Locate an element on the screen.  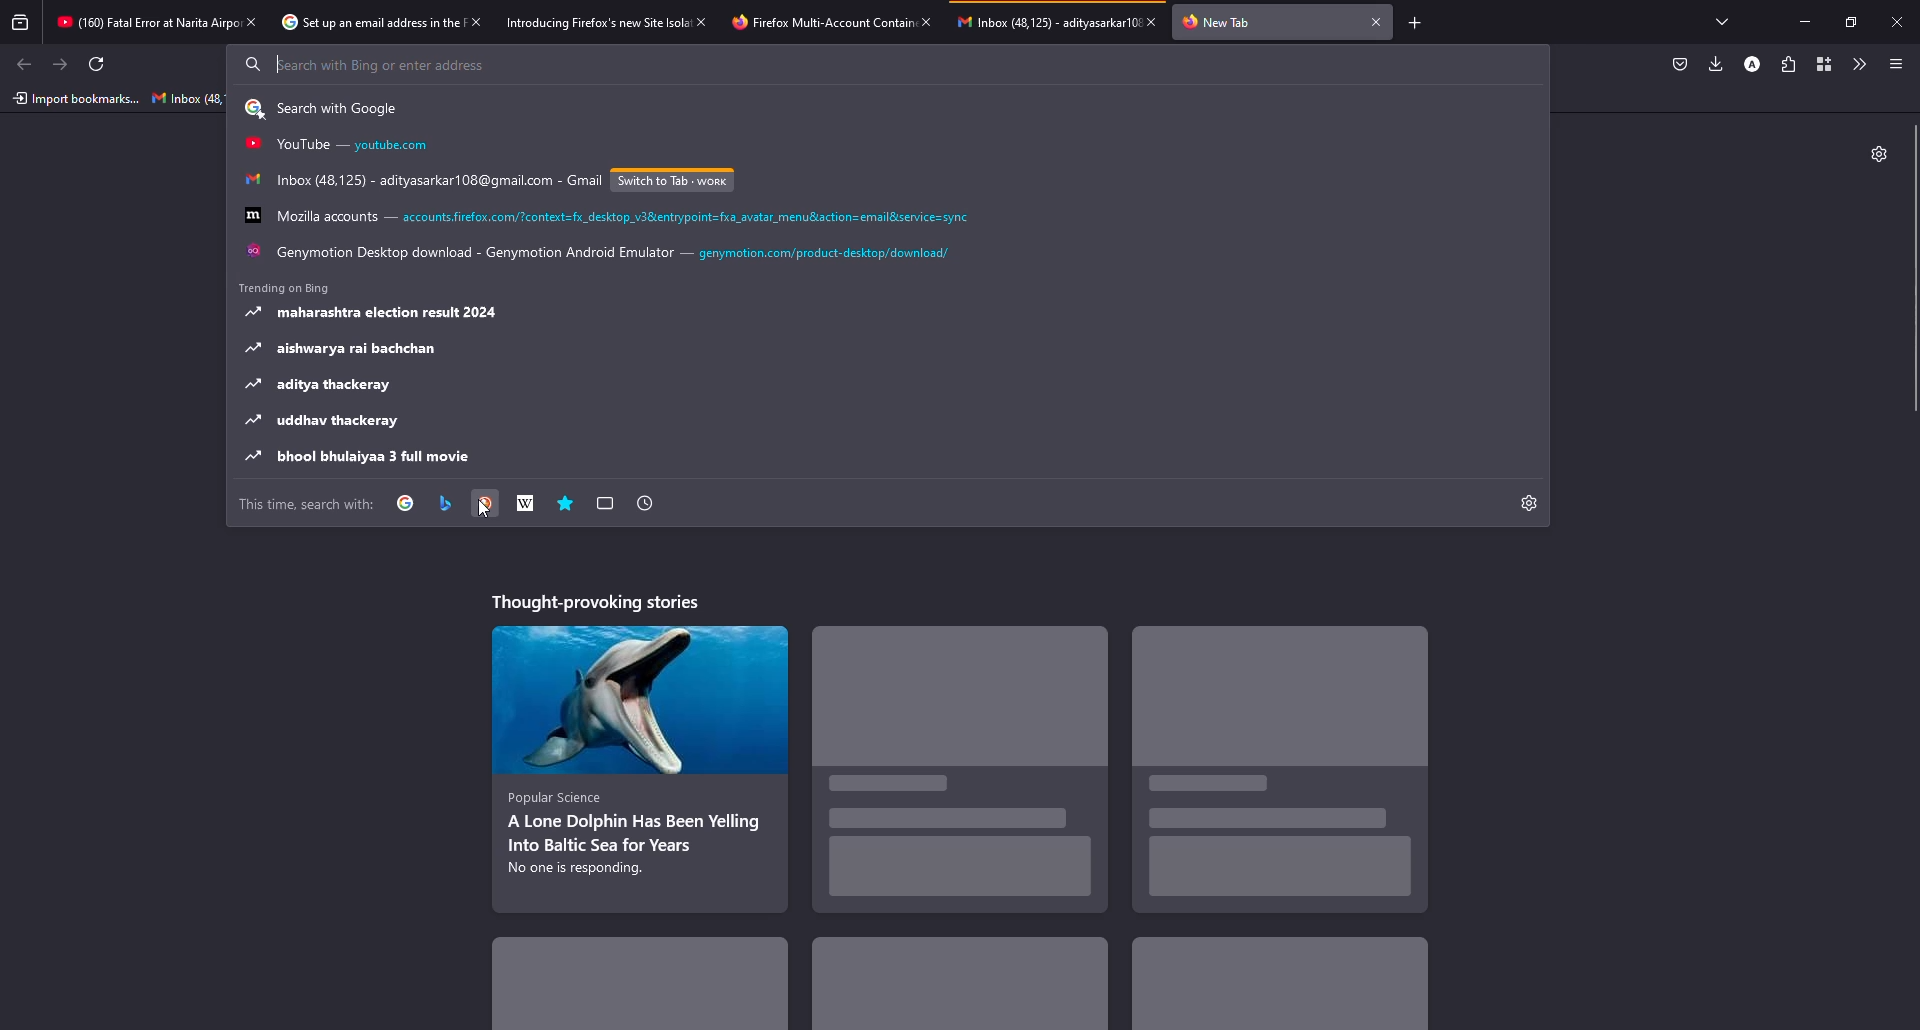
stories is located at coordinates (1284, 772).